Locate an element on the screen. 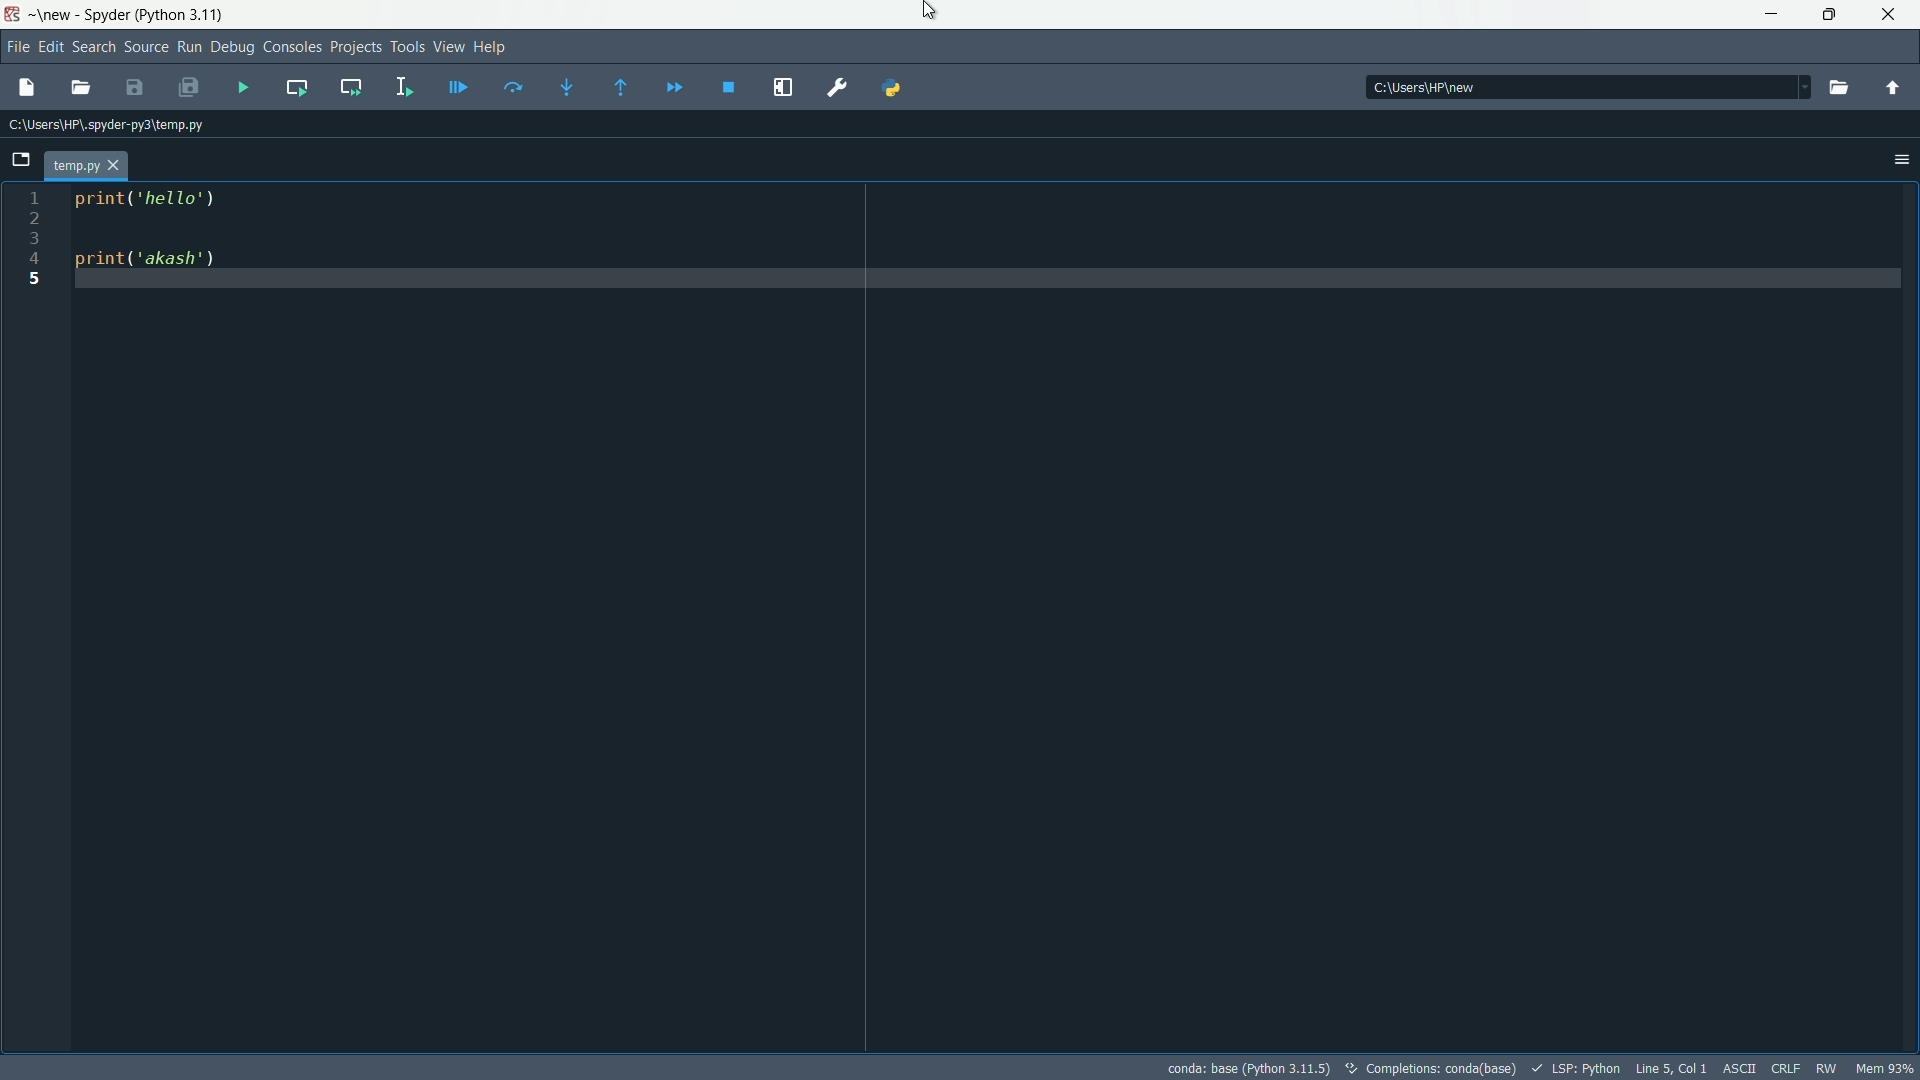 The image size is (1920, 1080). continue execution until next breakdown is located at coordinates (674, 87).